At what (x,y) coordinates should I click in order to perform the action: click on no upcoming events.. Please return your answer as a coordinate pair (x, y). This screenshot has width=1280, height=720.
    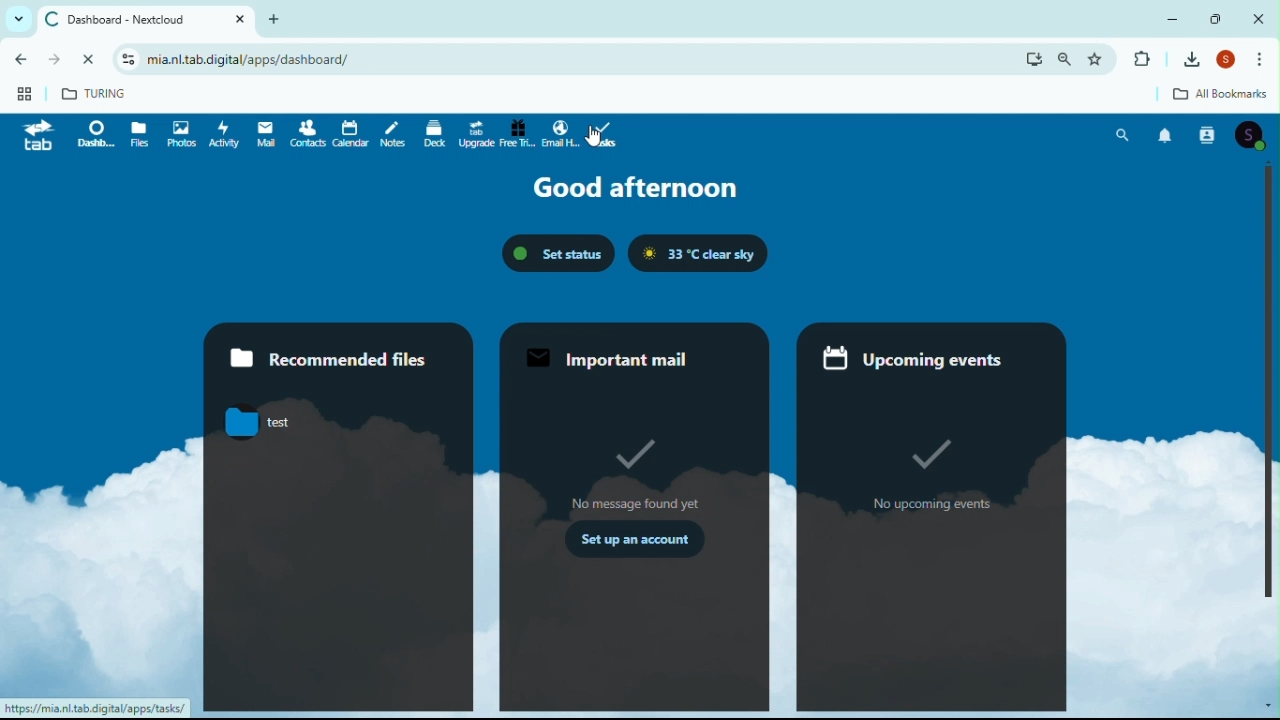
    Looking at the image, I should click on (939, 505).